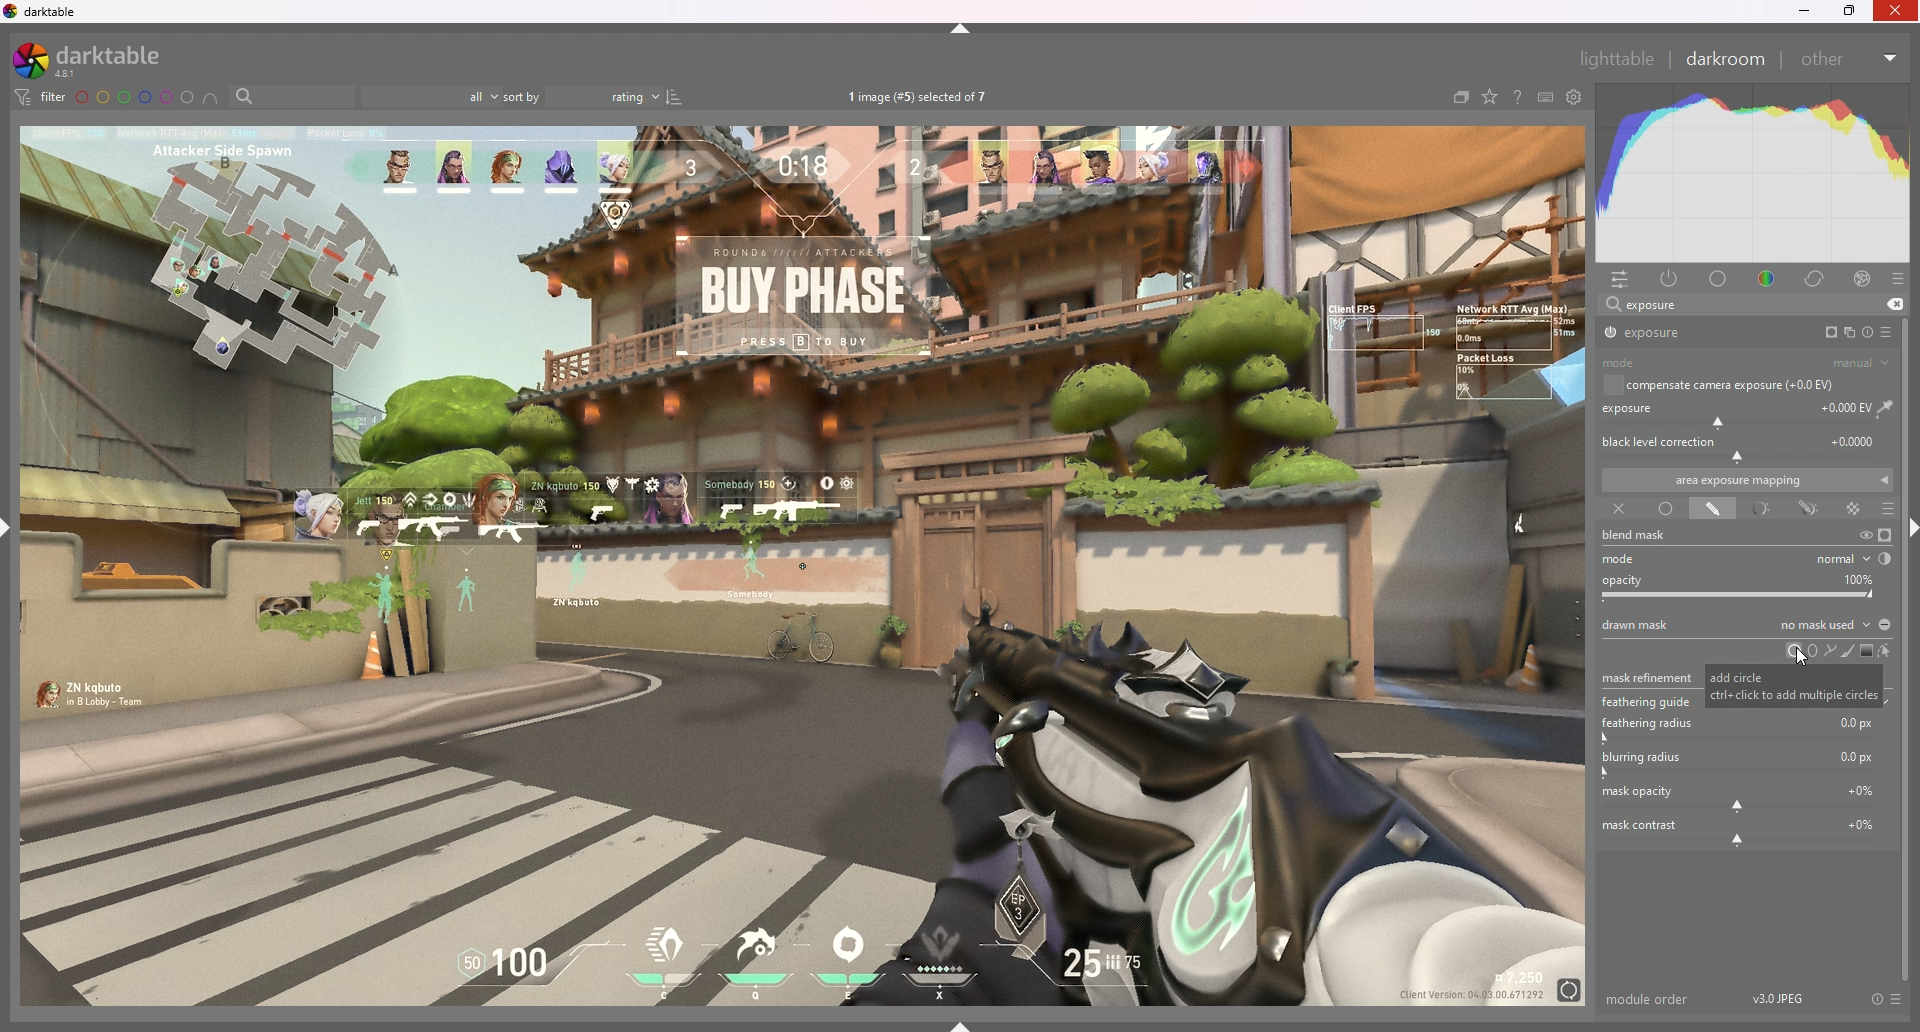 This screenshot has height=1032, width=1920. I want to click on active module, so click(1672, 280).